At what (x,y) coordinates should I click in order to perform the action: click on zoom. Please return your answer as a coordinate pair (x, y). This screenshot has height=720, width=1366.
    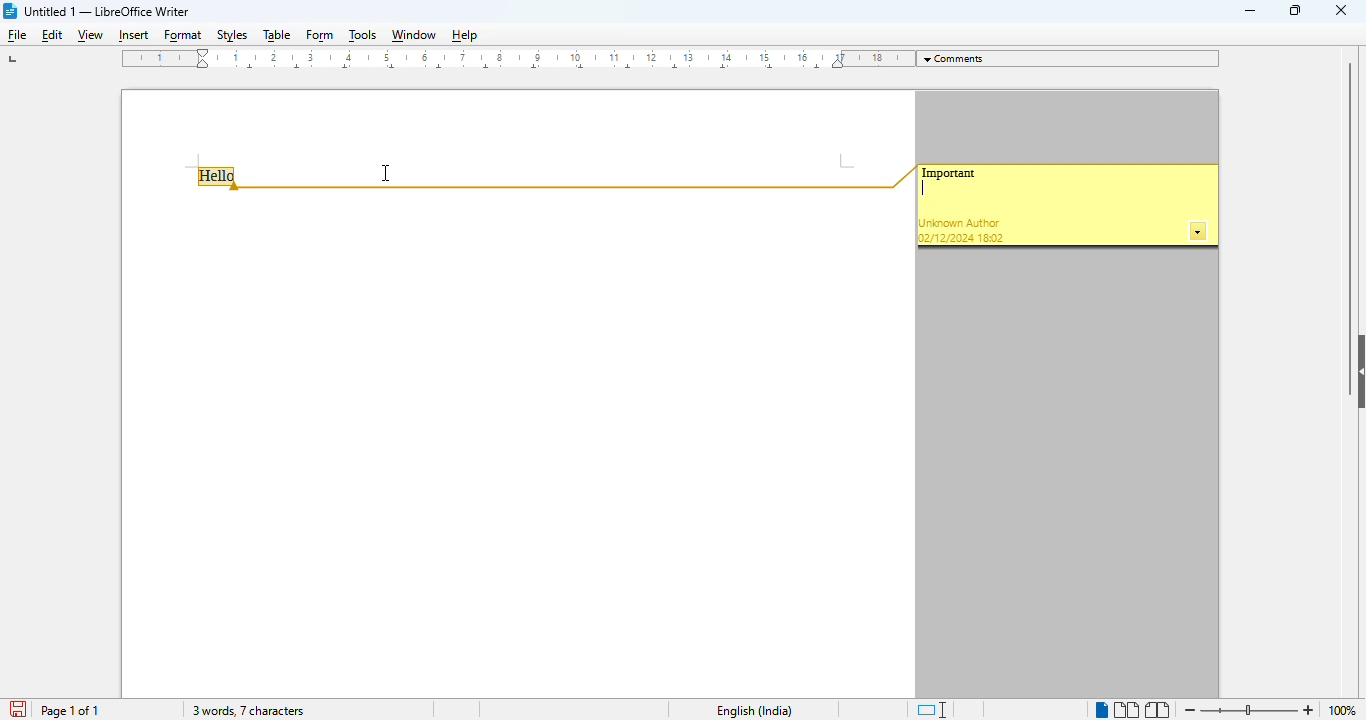
    Looking at the image, I should click on (1249, 709).